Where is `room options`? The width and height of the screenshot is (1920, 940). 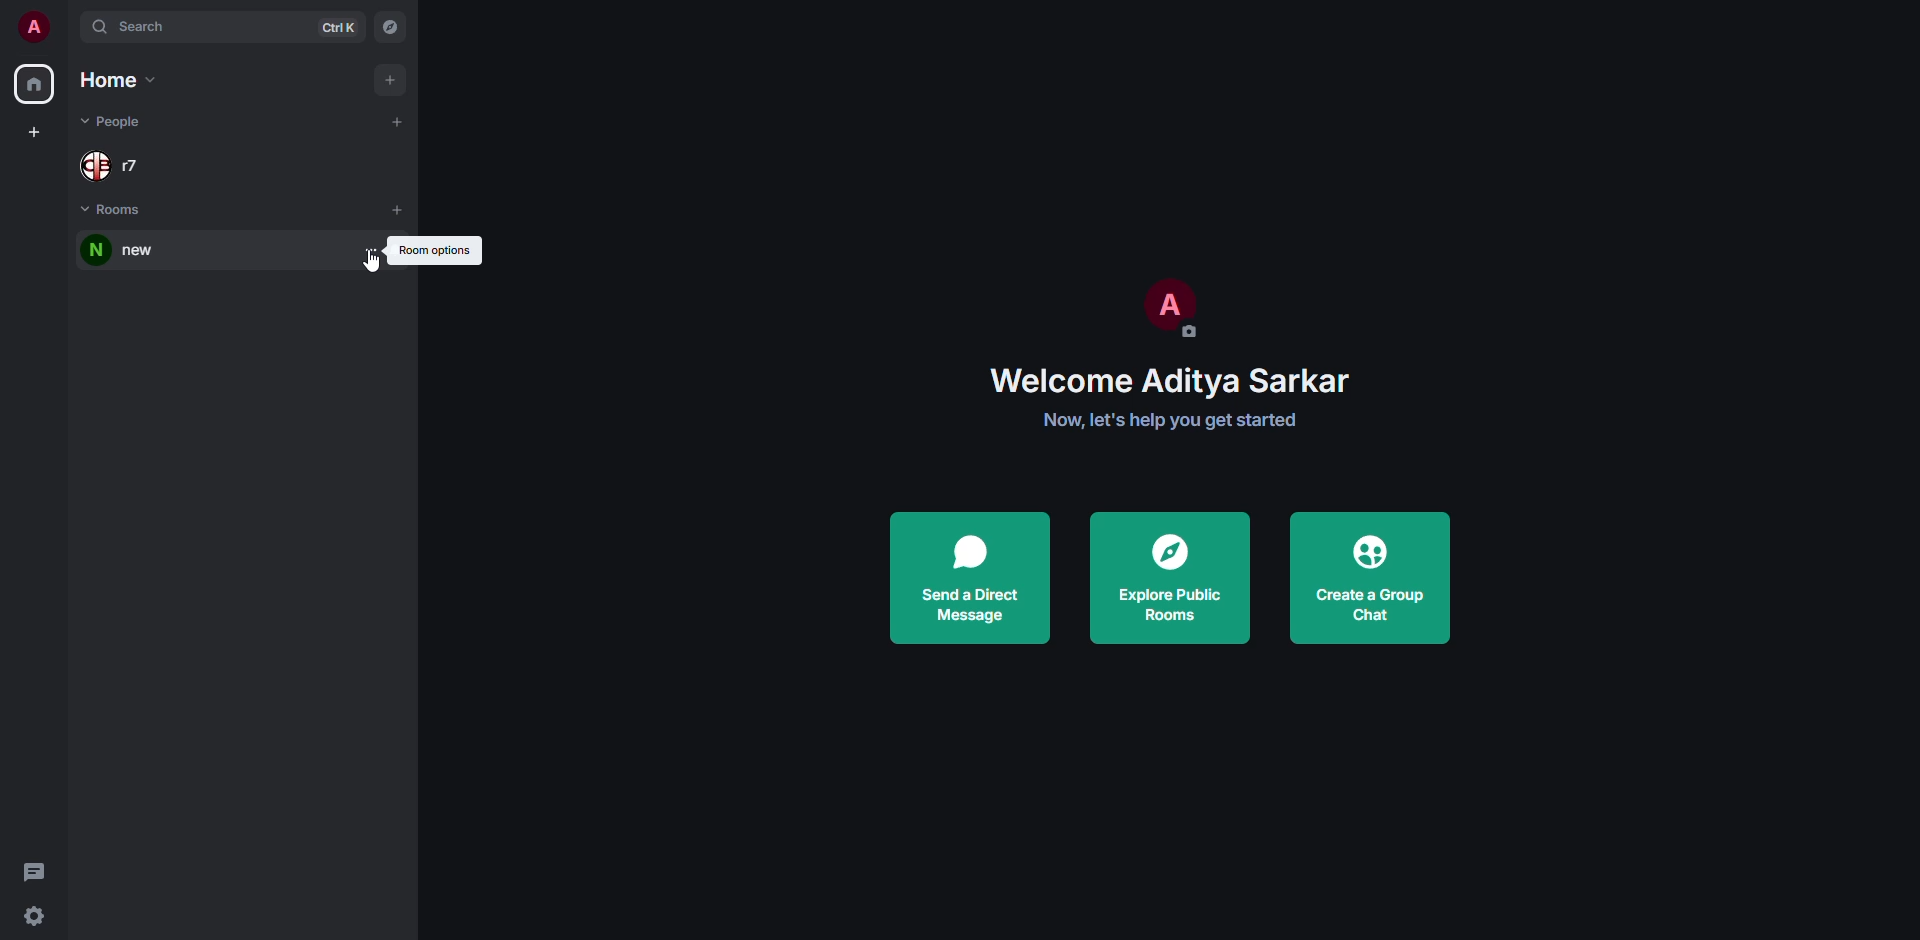 room options is located at coordinates (373, 250).